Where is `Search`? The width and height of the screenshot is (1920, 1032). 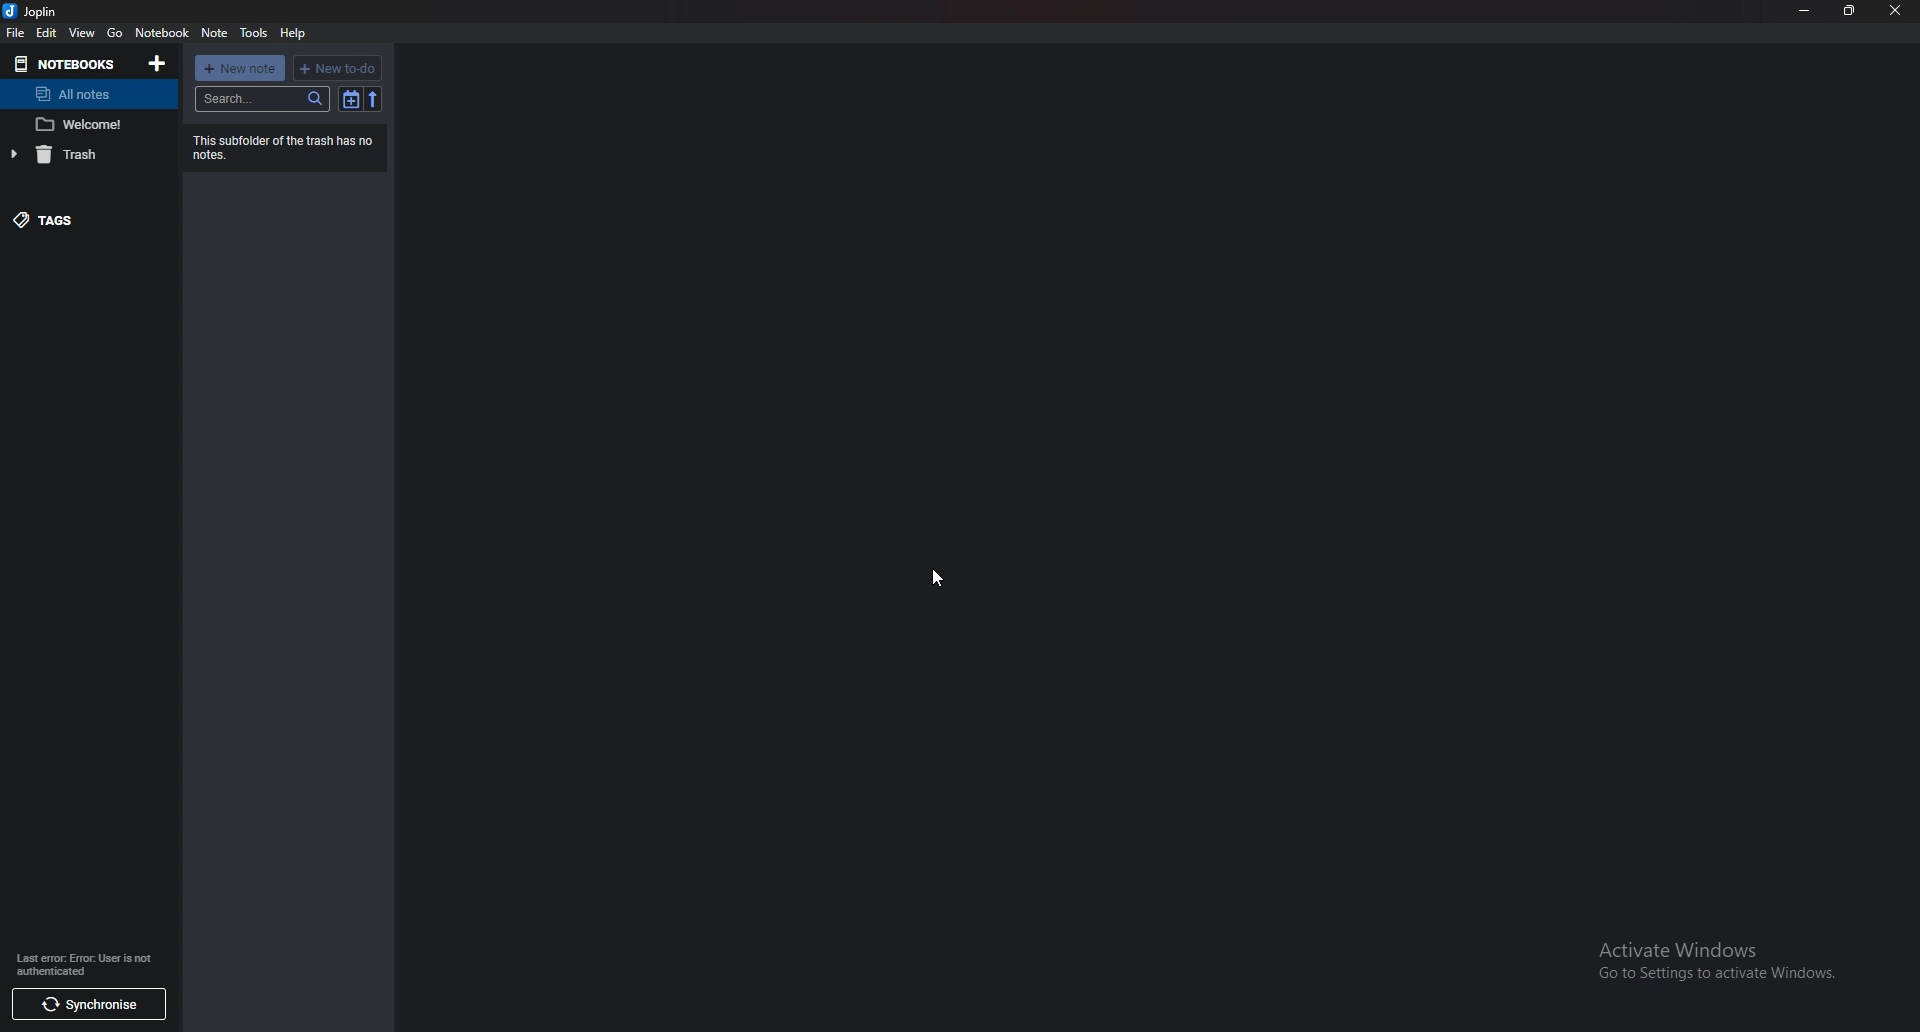
Search is located at coordinates (263, 98).